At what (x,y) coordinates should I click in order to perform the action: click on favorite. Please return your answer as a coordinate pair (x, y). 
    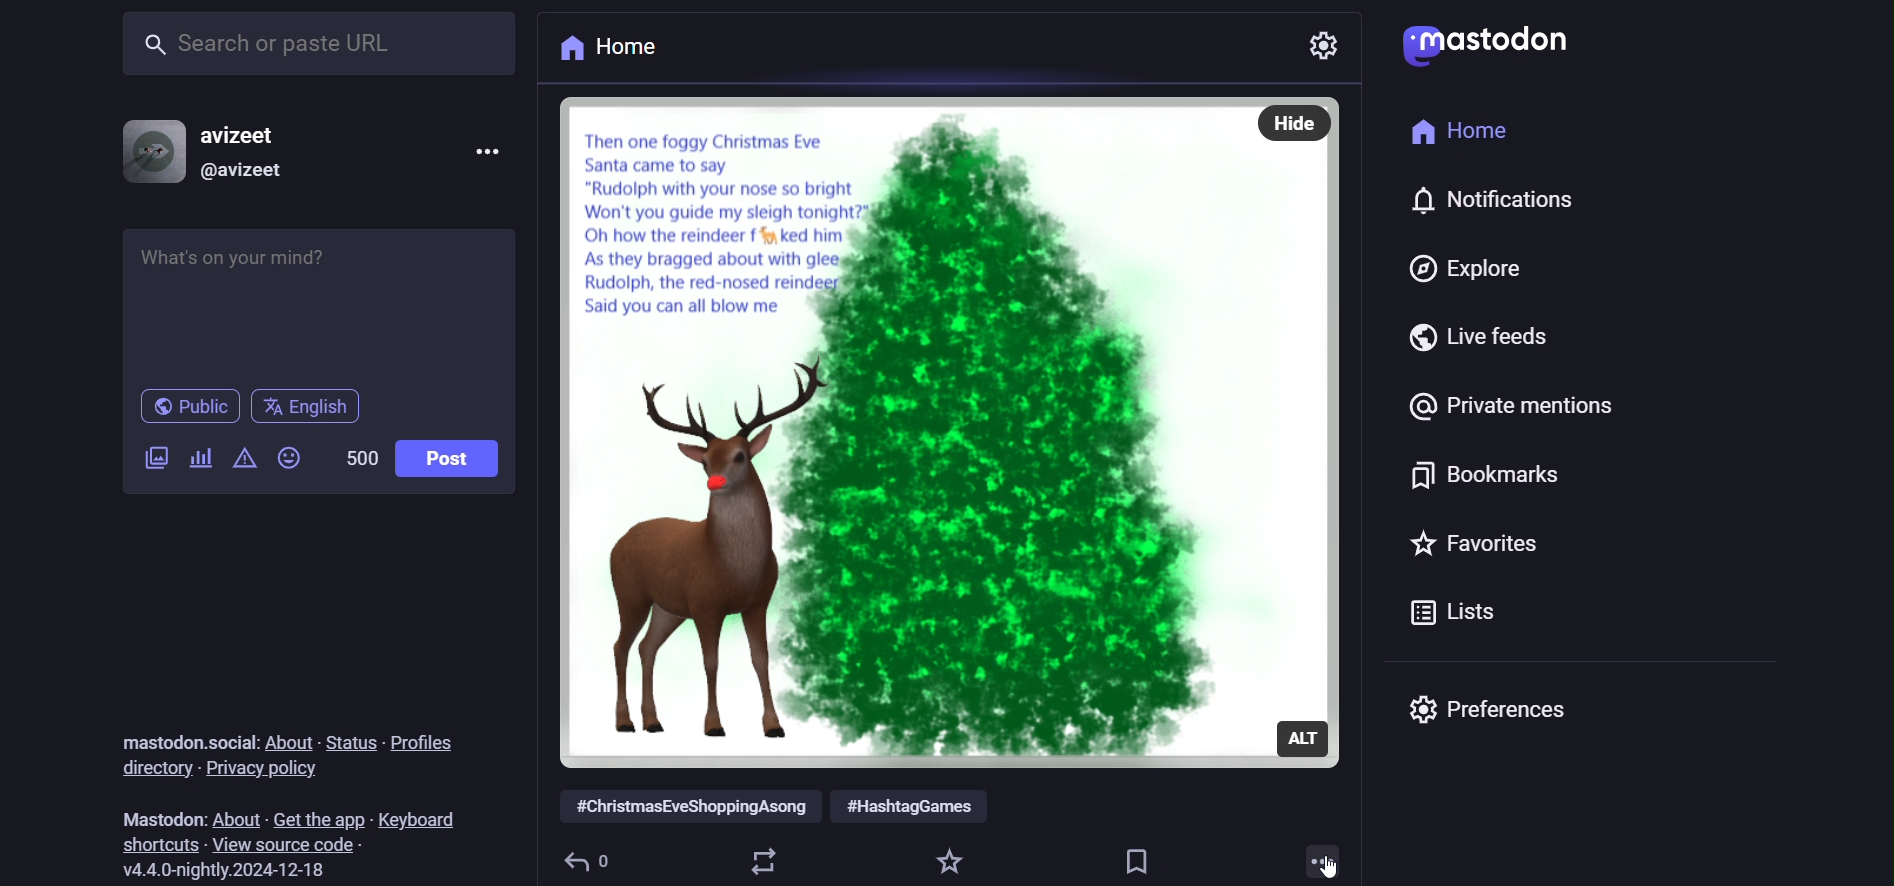
    Looking at the image, I should click on (952, 859).